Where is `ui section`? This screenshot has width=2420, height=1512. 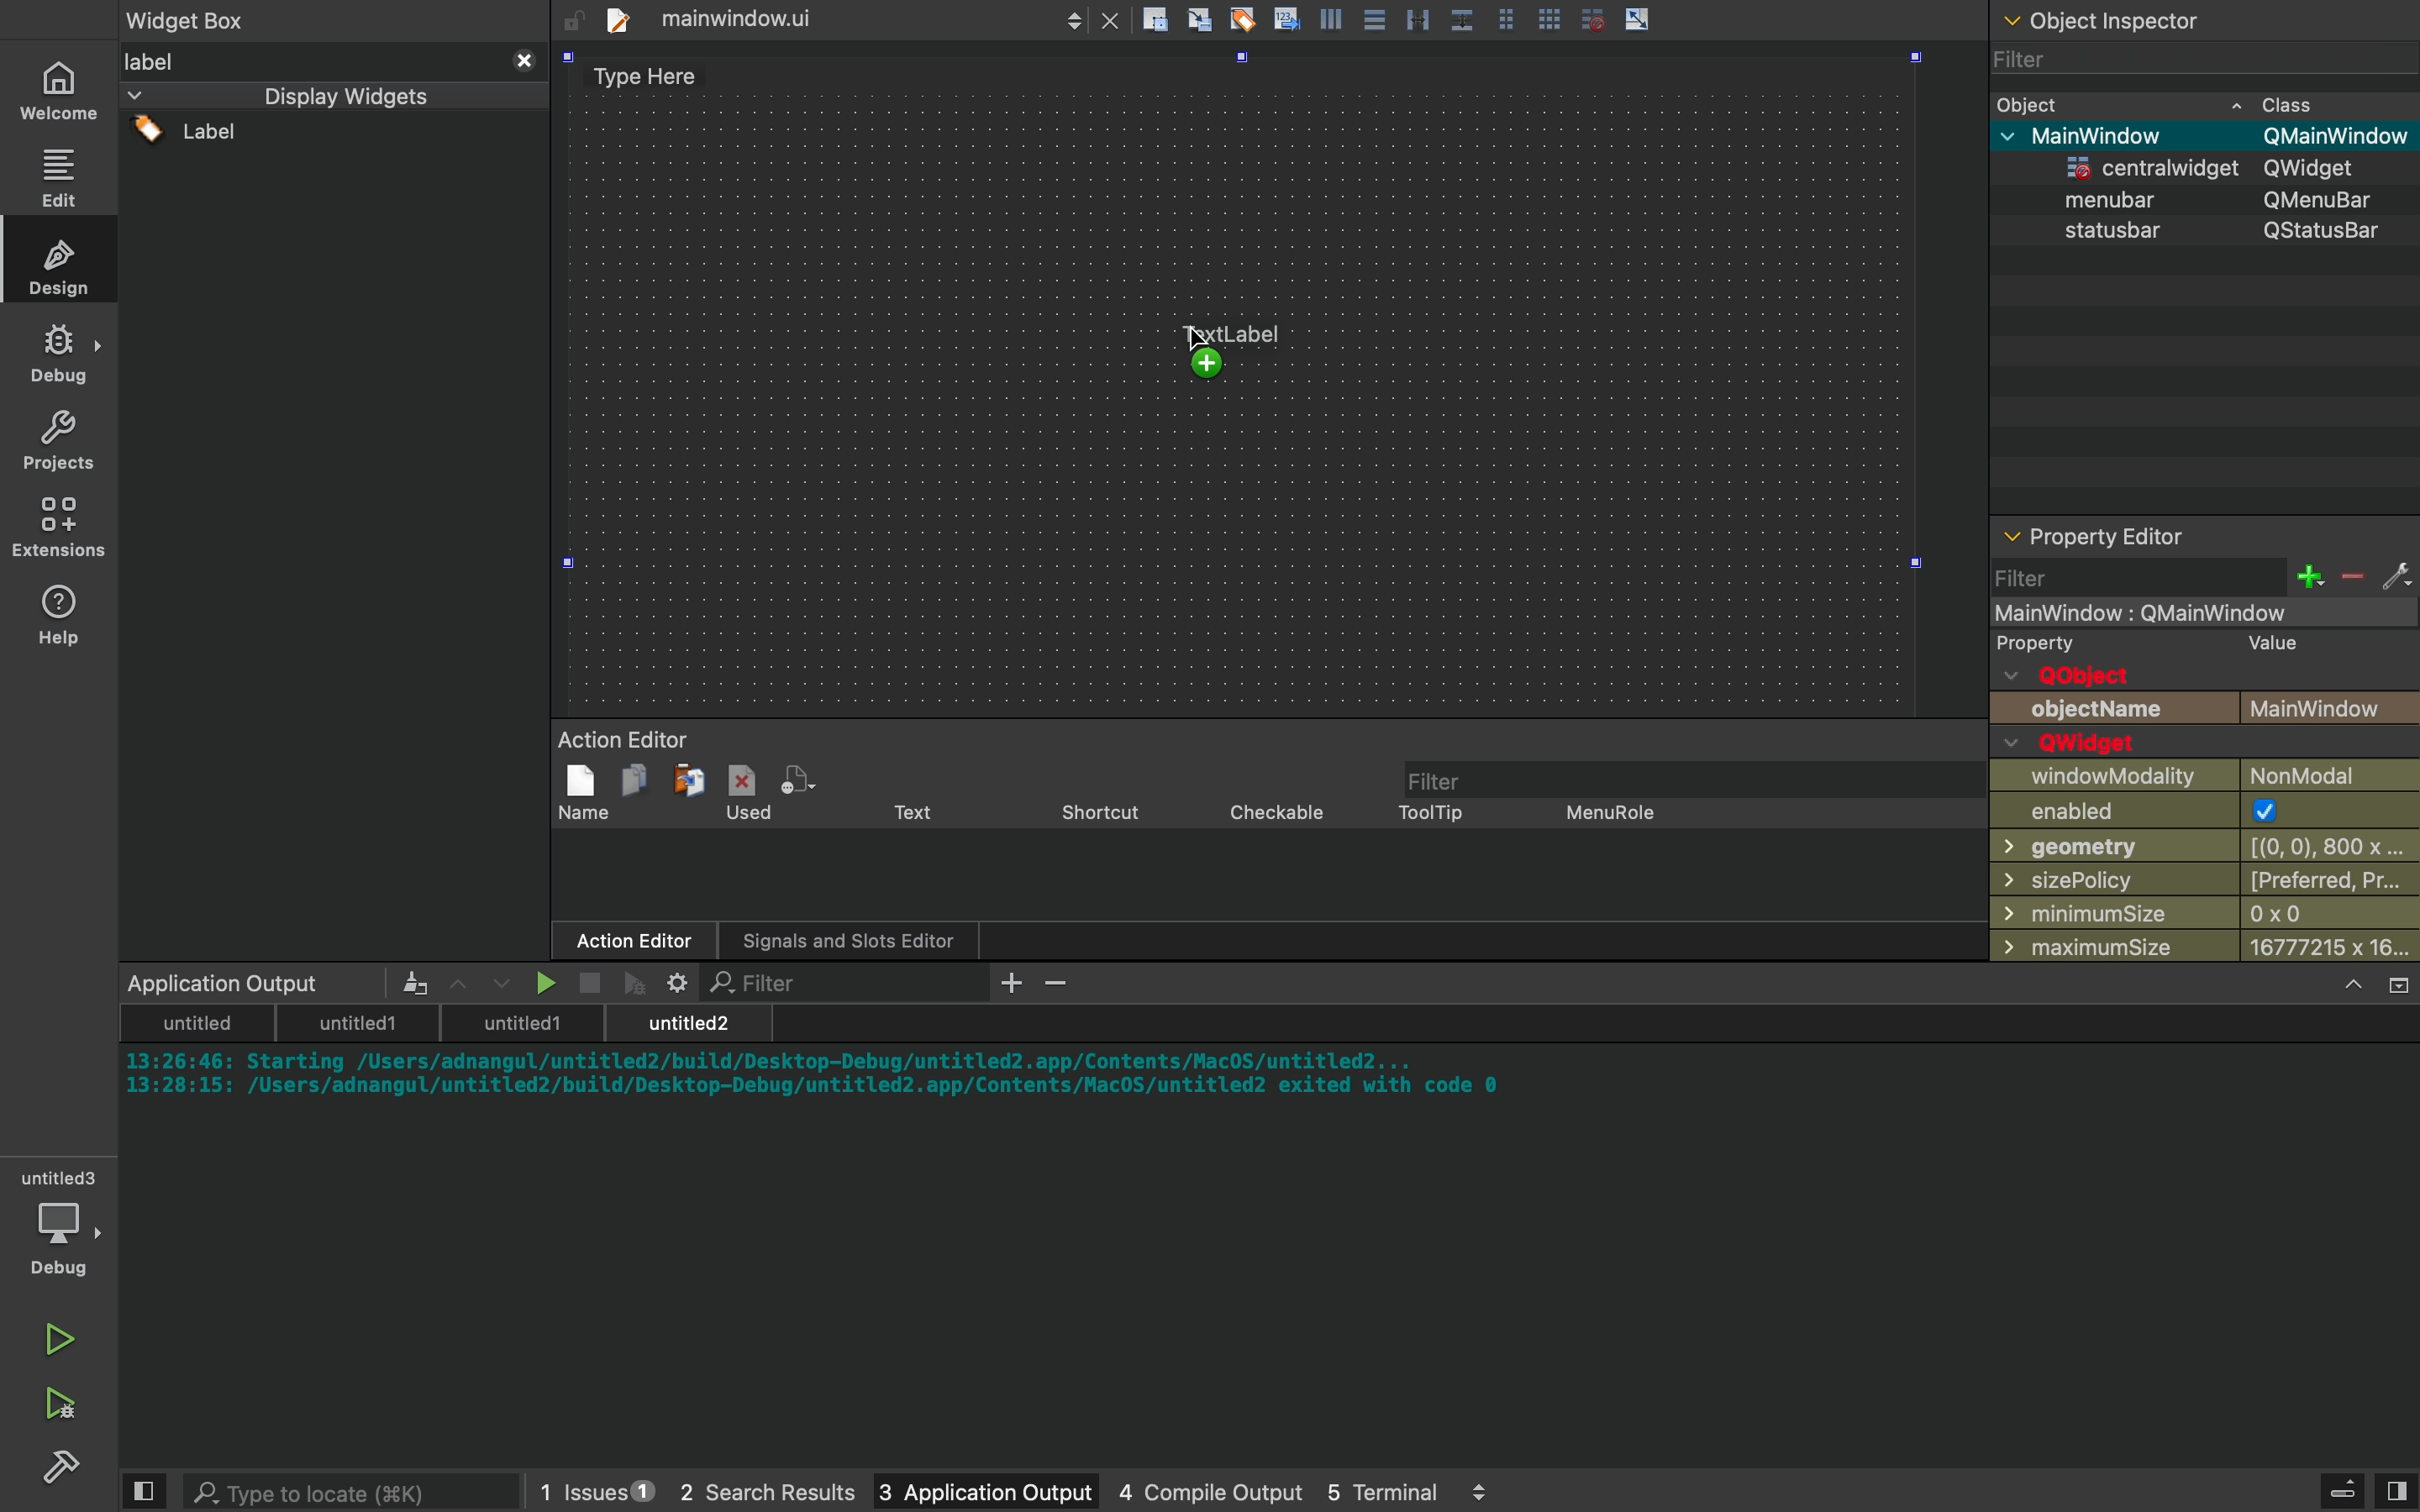 ui section is located at coordinates (1265, 363).